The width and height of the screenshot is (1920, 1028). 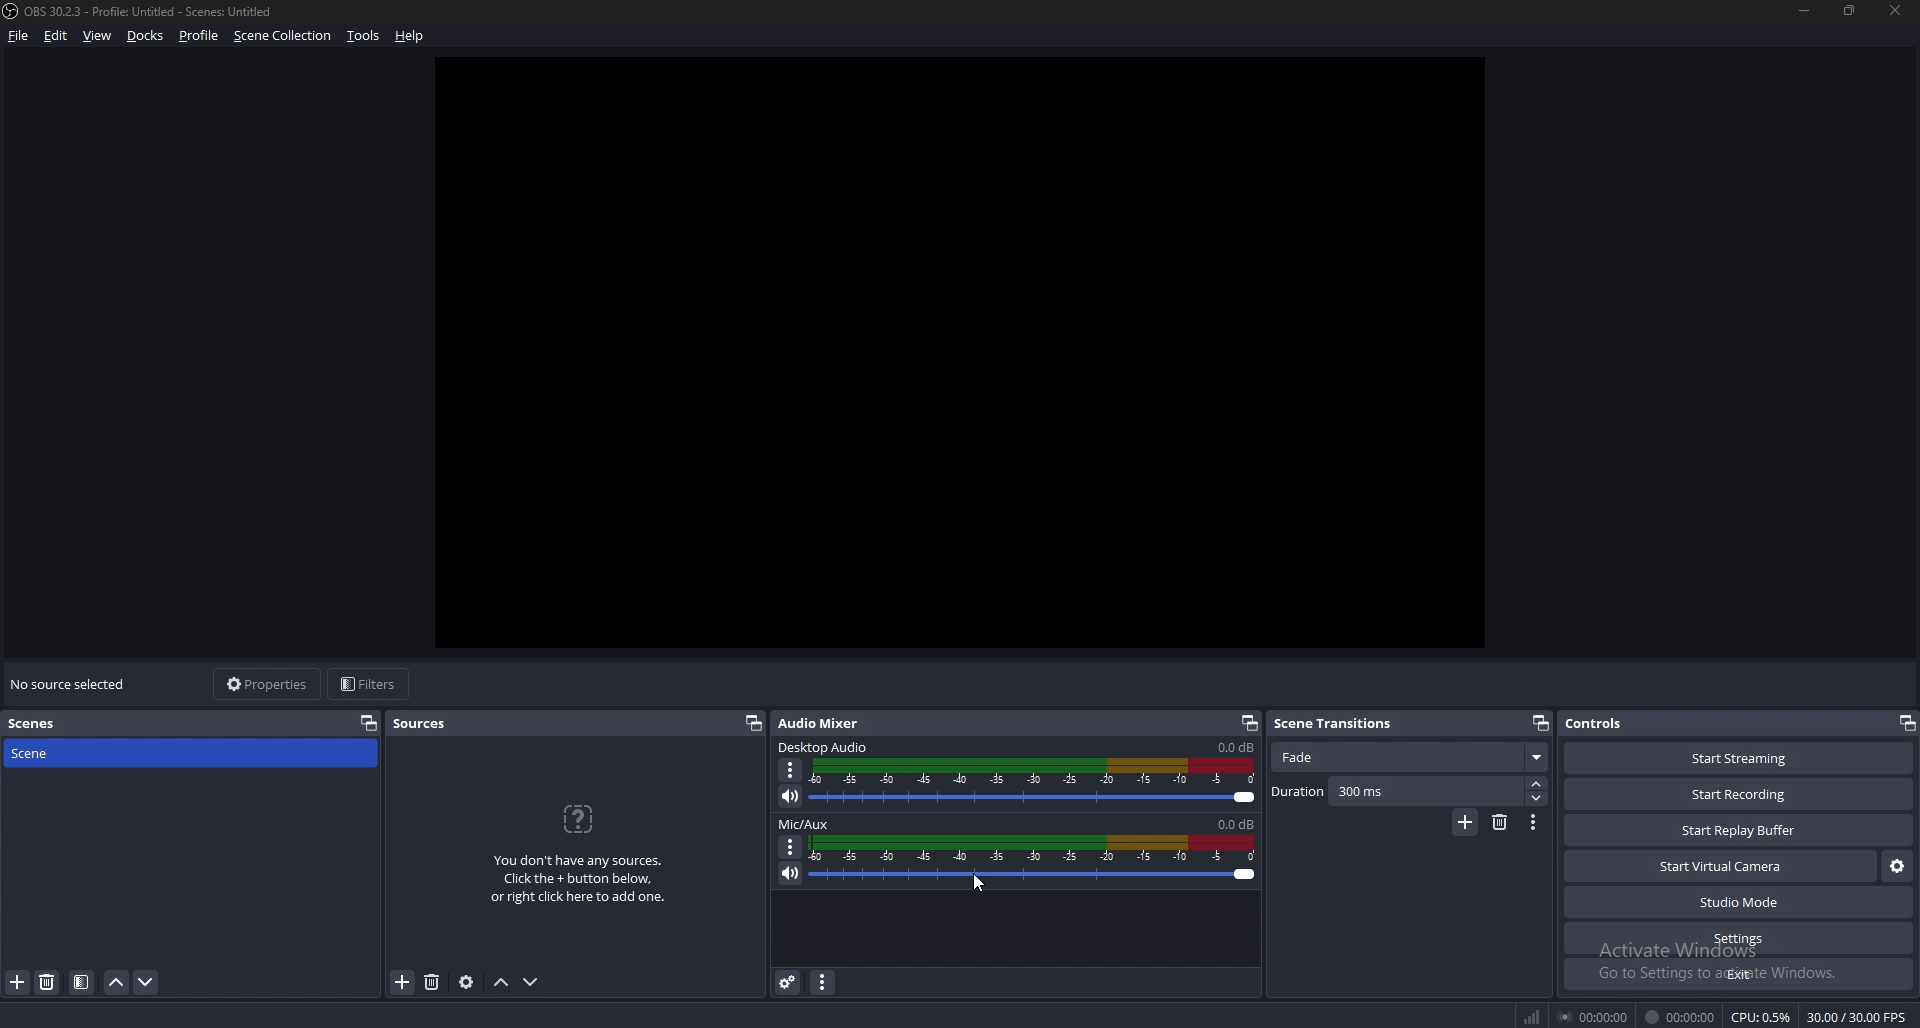 I want to click on minimize, so click(x=1803, y=12).